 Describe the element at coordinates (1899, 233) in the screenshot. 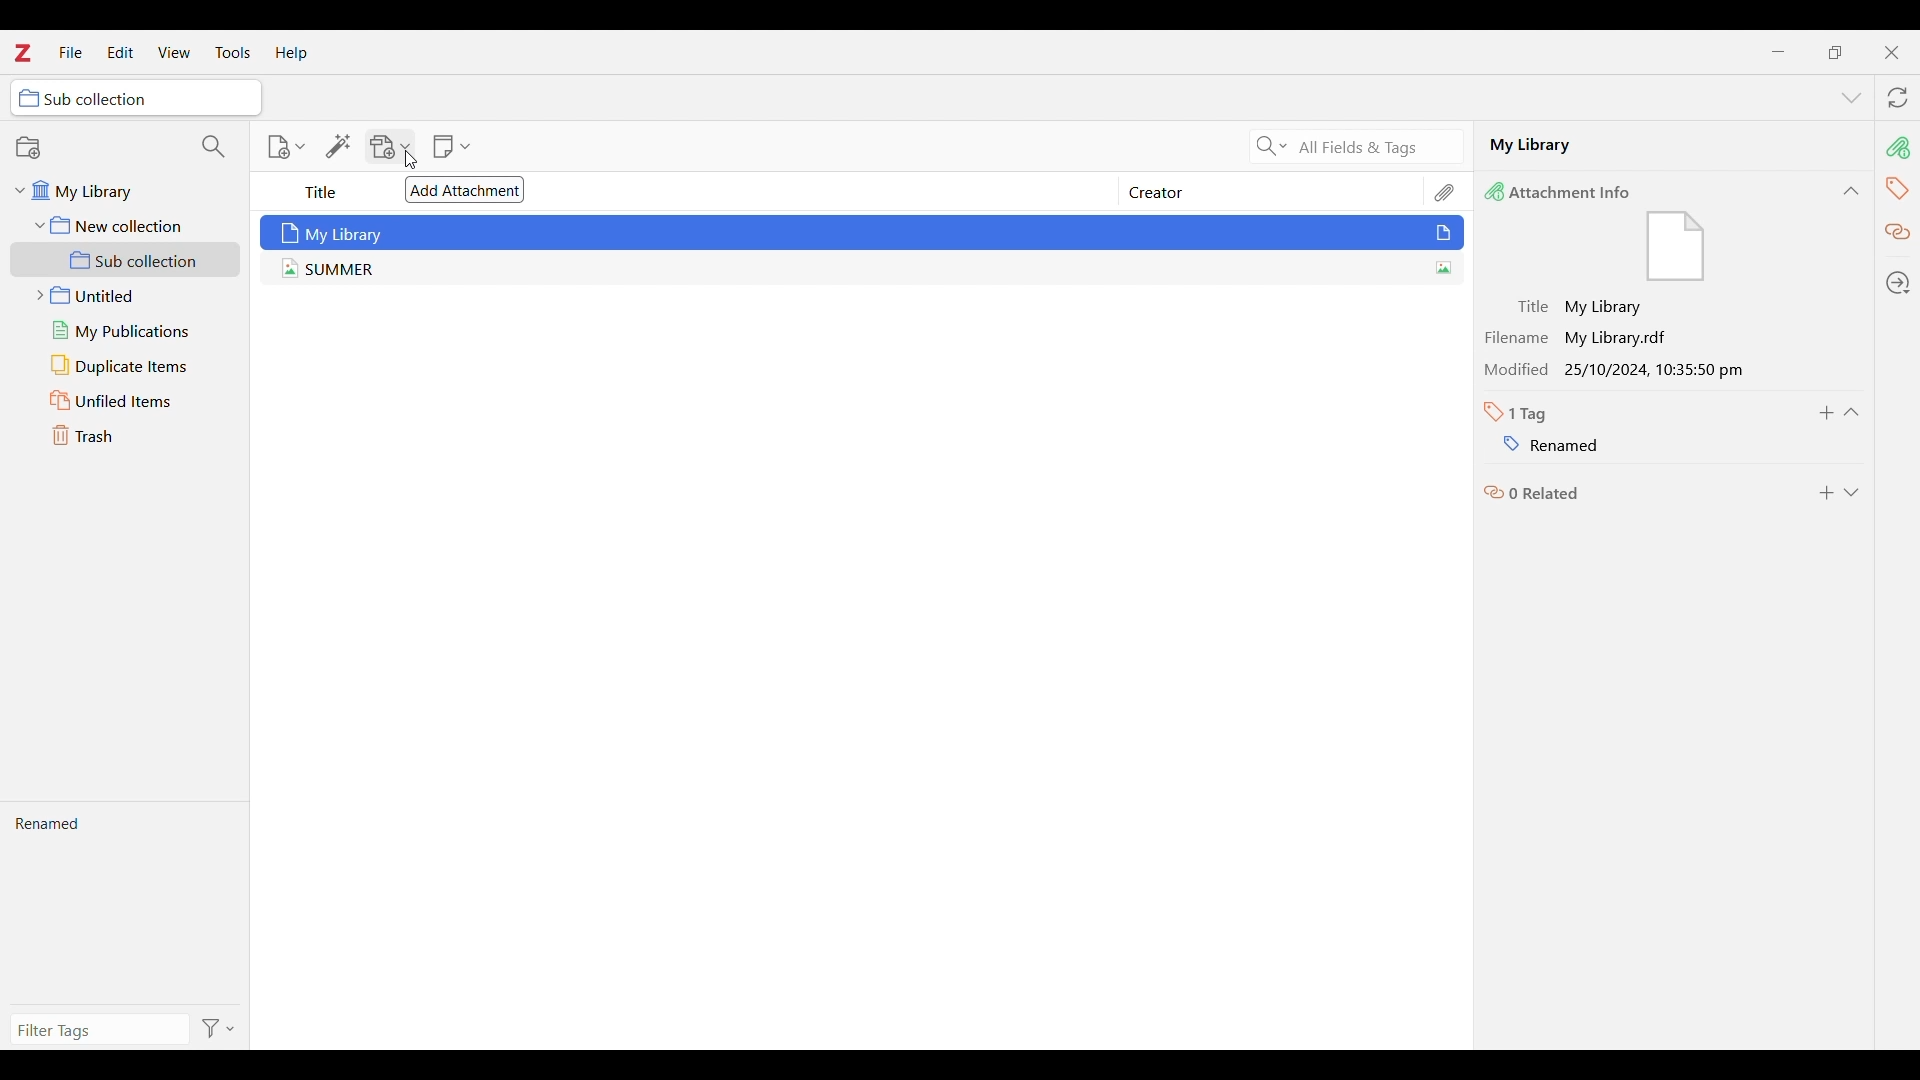

I see `Related` at that location.